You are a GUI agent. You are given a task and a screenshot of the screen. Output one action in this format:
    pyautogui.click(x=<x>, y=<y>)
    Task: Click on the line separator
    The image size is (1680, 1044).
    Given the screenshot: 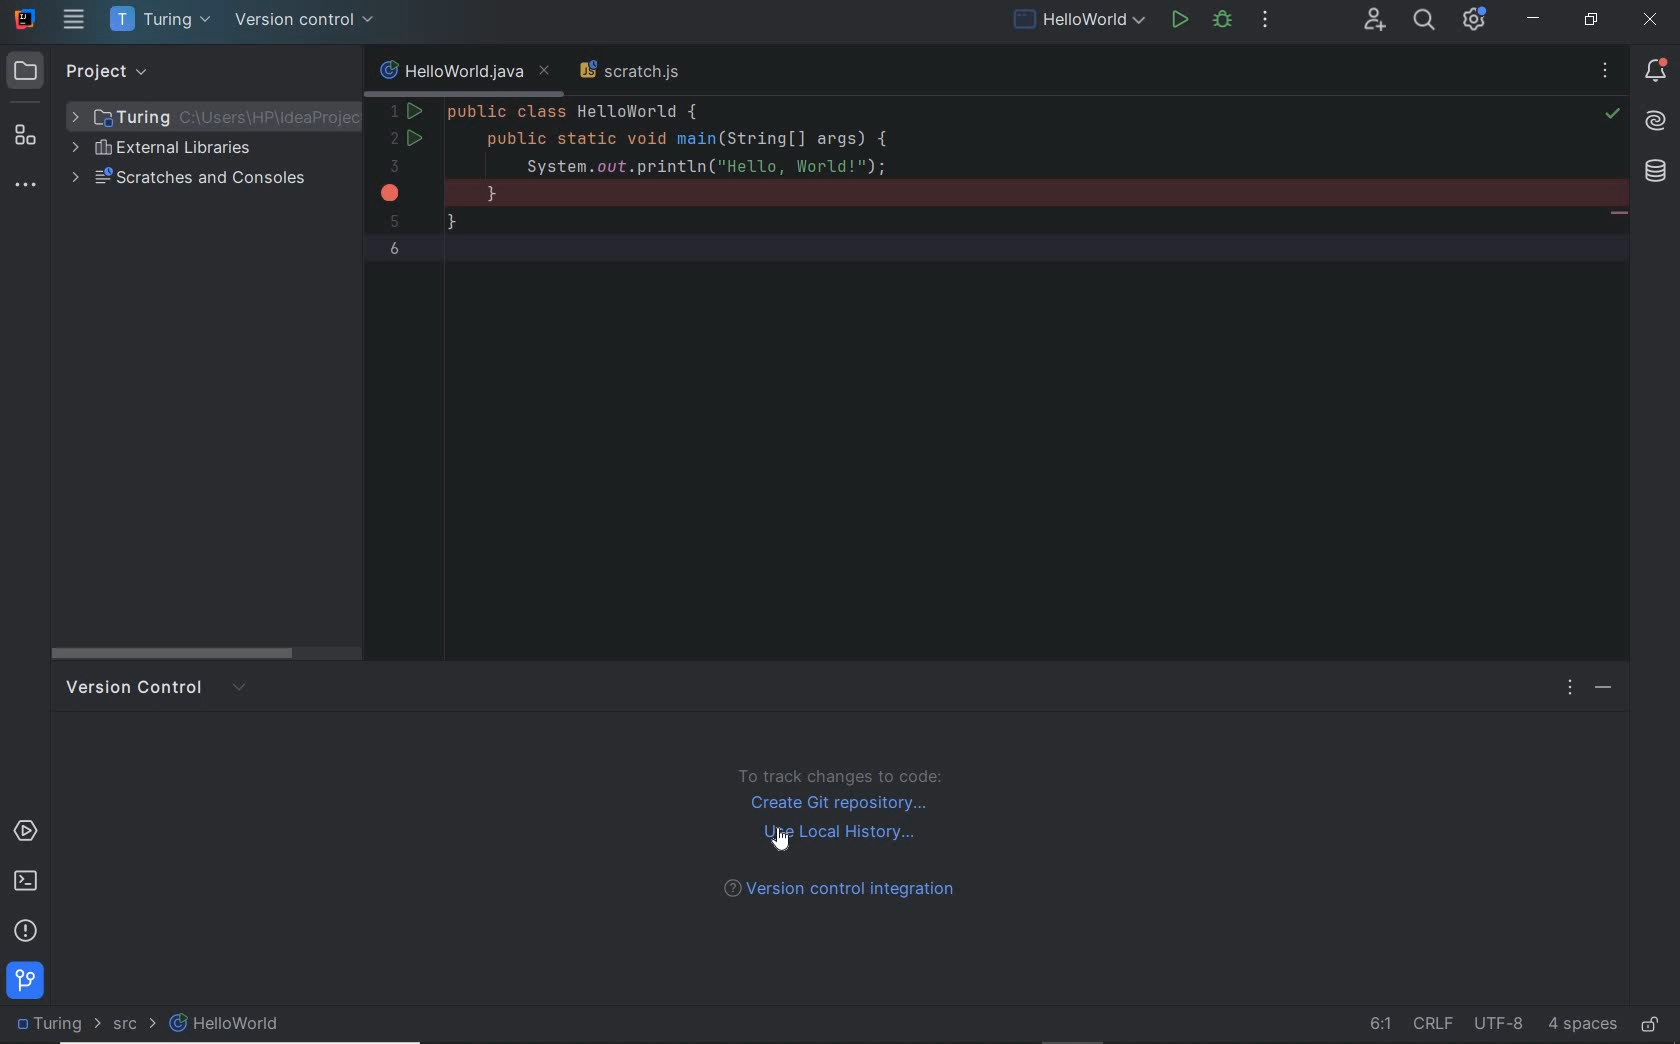 What is the action you would take?
    pyautogui.click(x=1437, y=1022)
    